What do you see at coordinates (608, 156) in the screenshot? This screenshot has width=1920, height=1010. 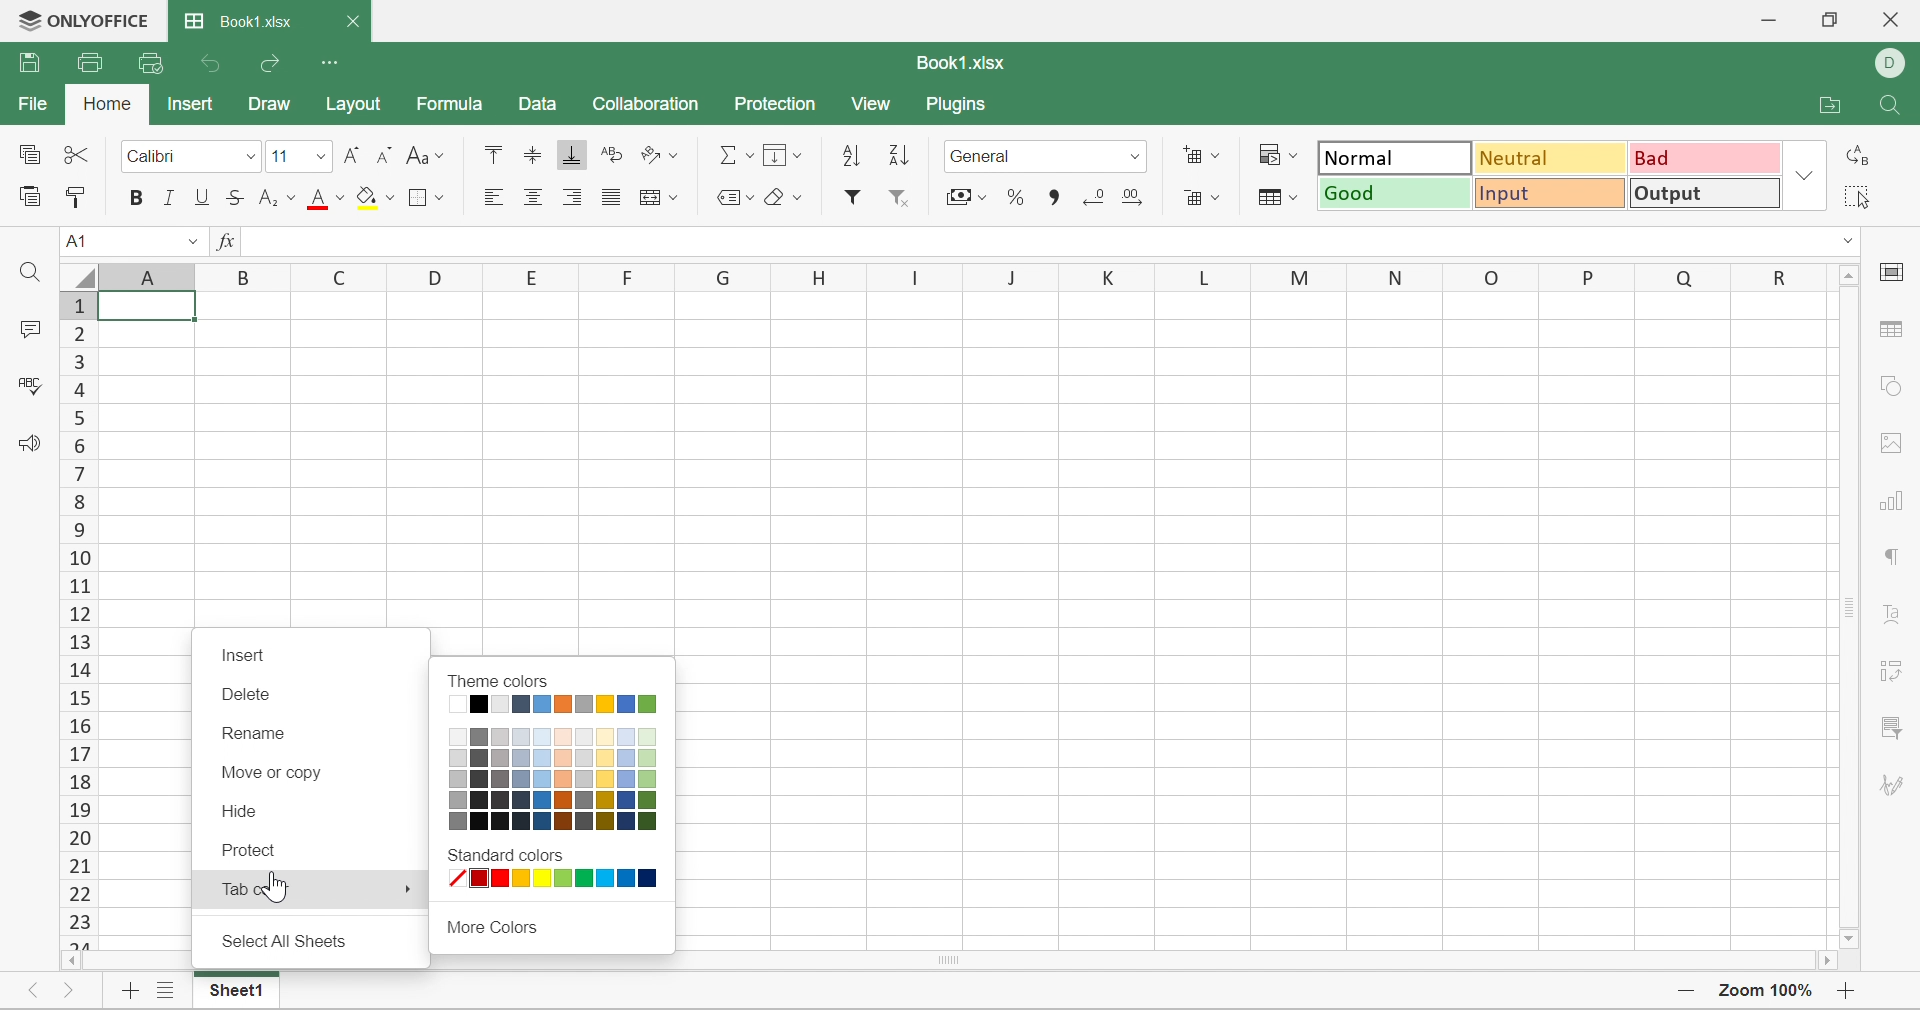 I see `Wrap Text` at bounding box center [608, 156].